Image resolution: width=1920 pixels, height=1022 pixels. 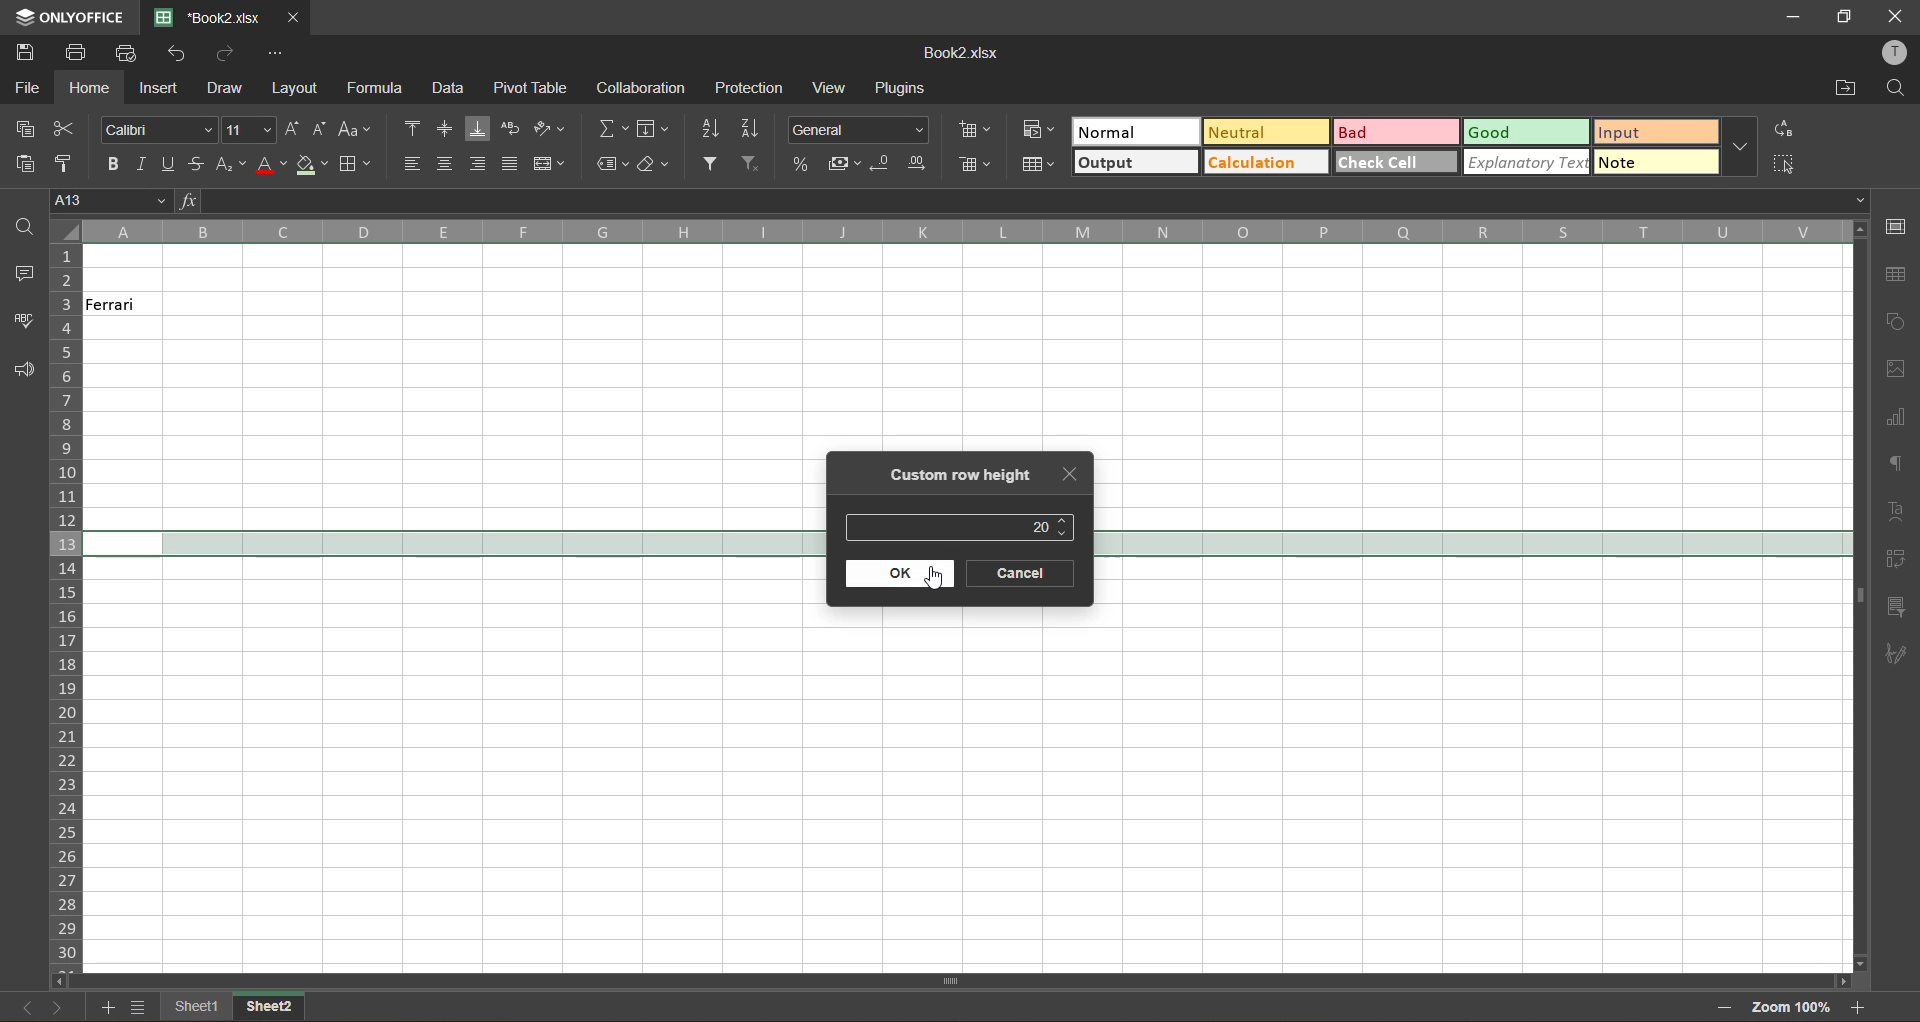 What do you see at coordinates (70, 160) in the screenshot?
I see `copy style` at bounding box center [70, 160].